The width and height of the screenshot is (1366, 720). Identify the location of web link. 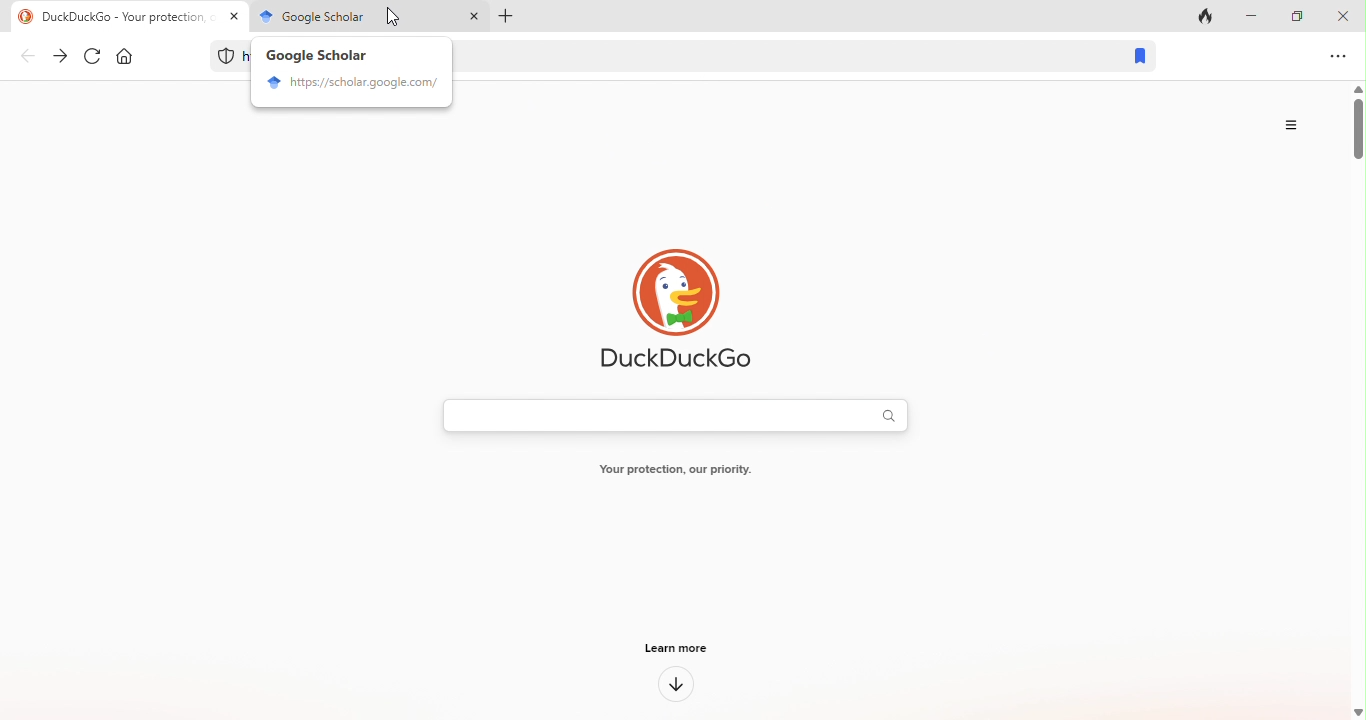
(779, 53).